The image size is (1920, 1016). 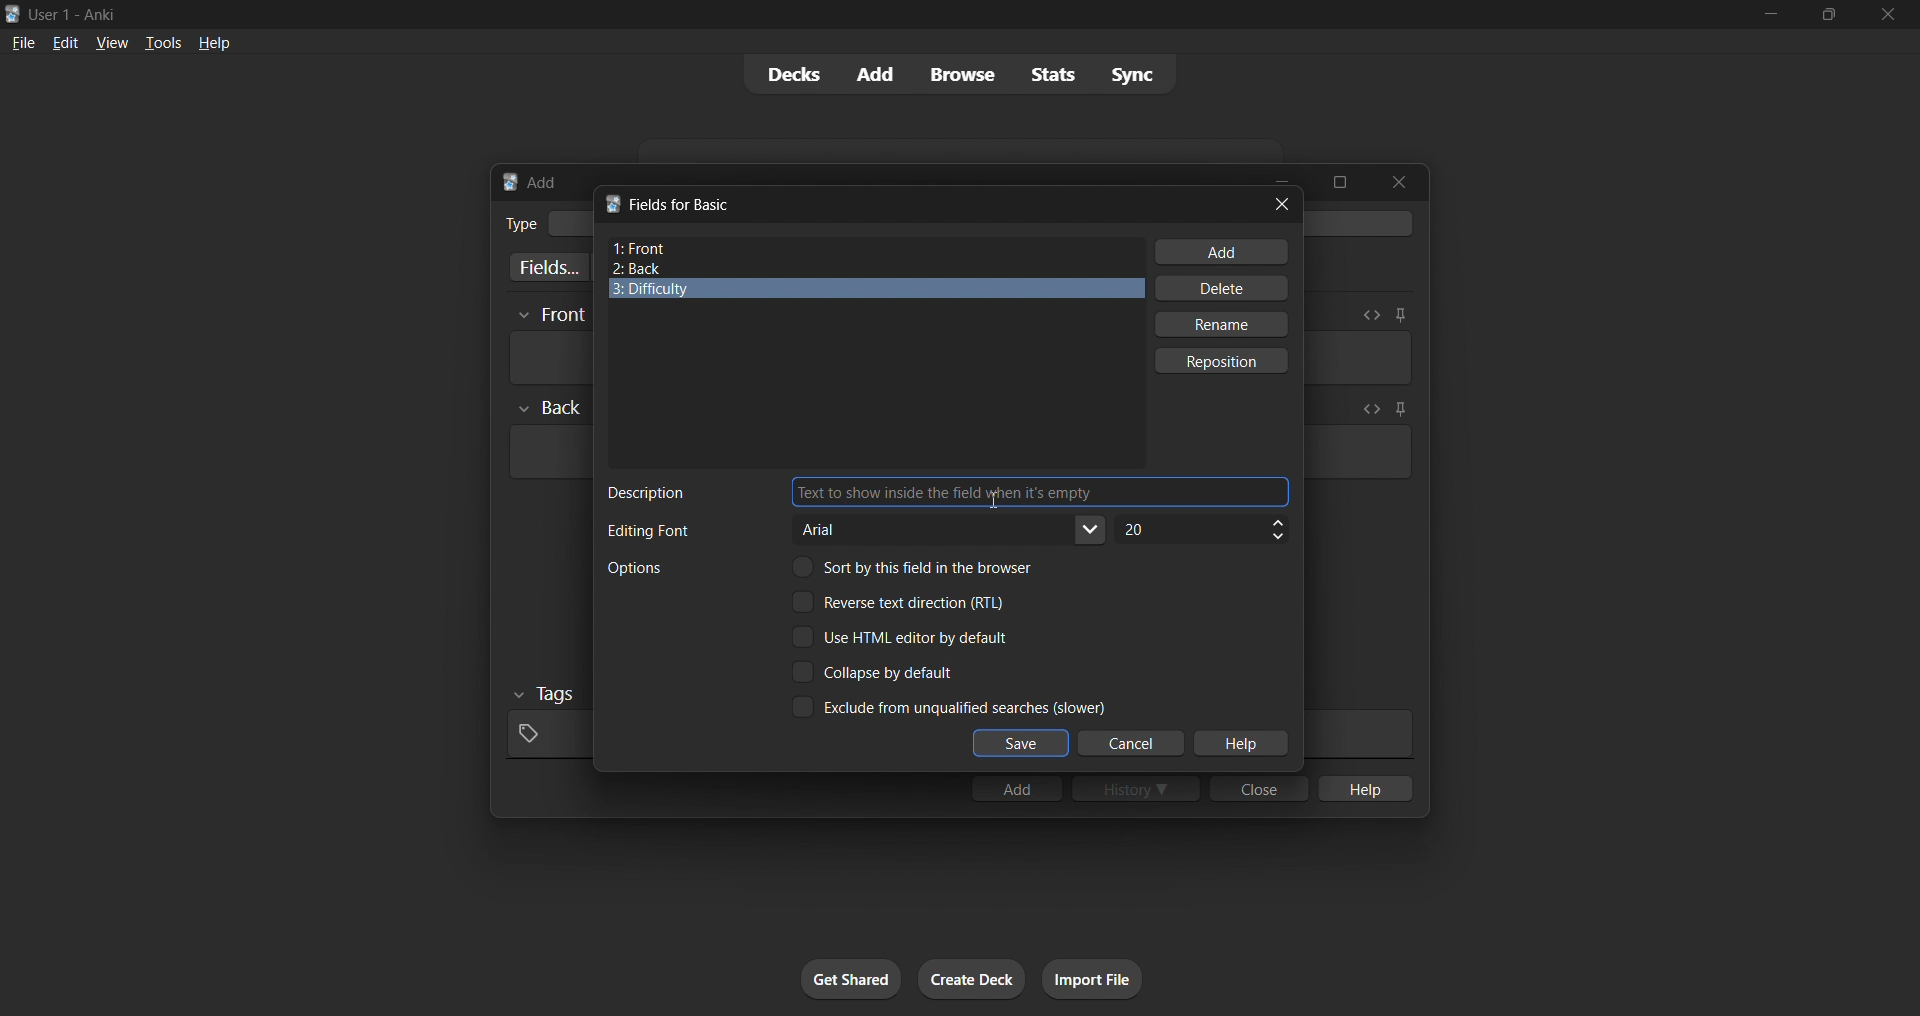 What do you see at coordinates (612, 203) in the screenshot?
I see `Anki logo` at bounding box center [612, 203].